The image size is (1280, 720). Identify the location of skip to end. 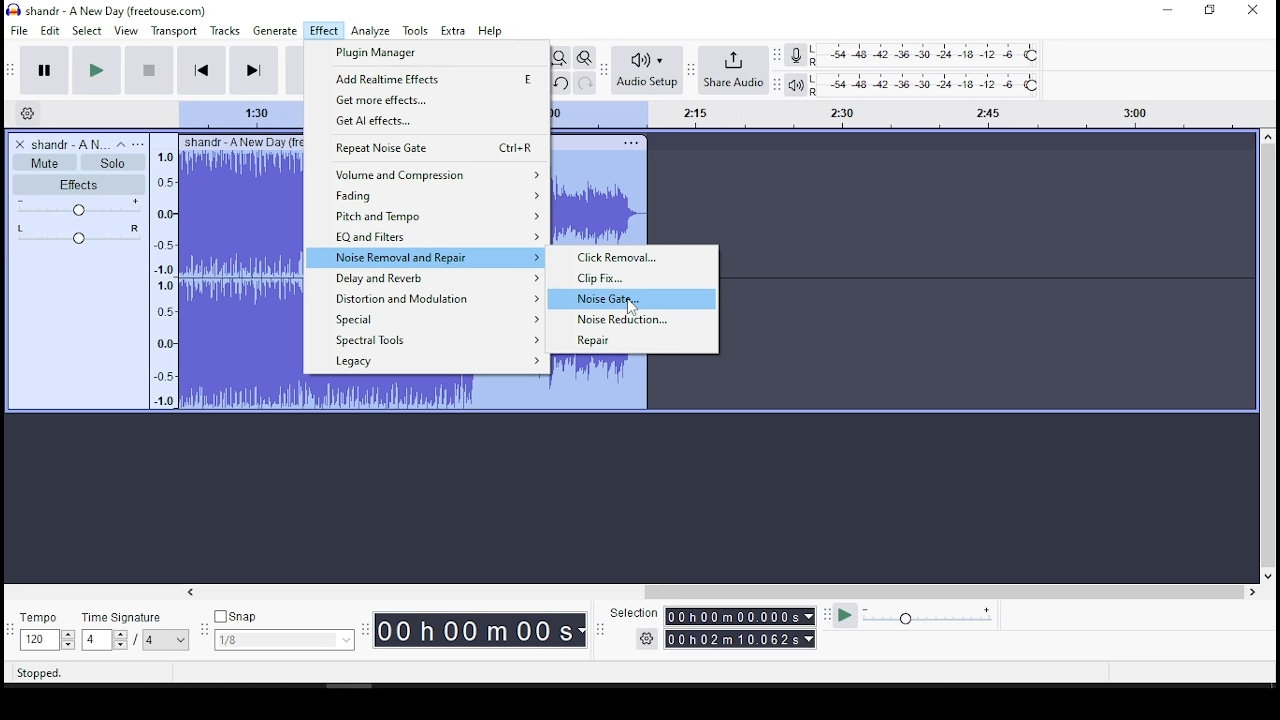
(252, 70).